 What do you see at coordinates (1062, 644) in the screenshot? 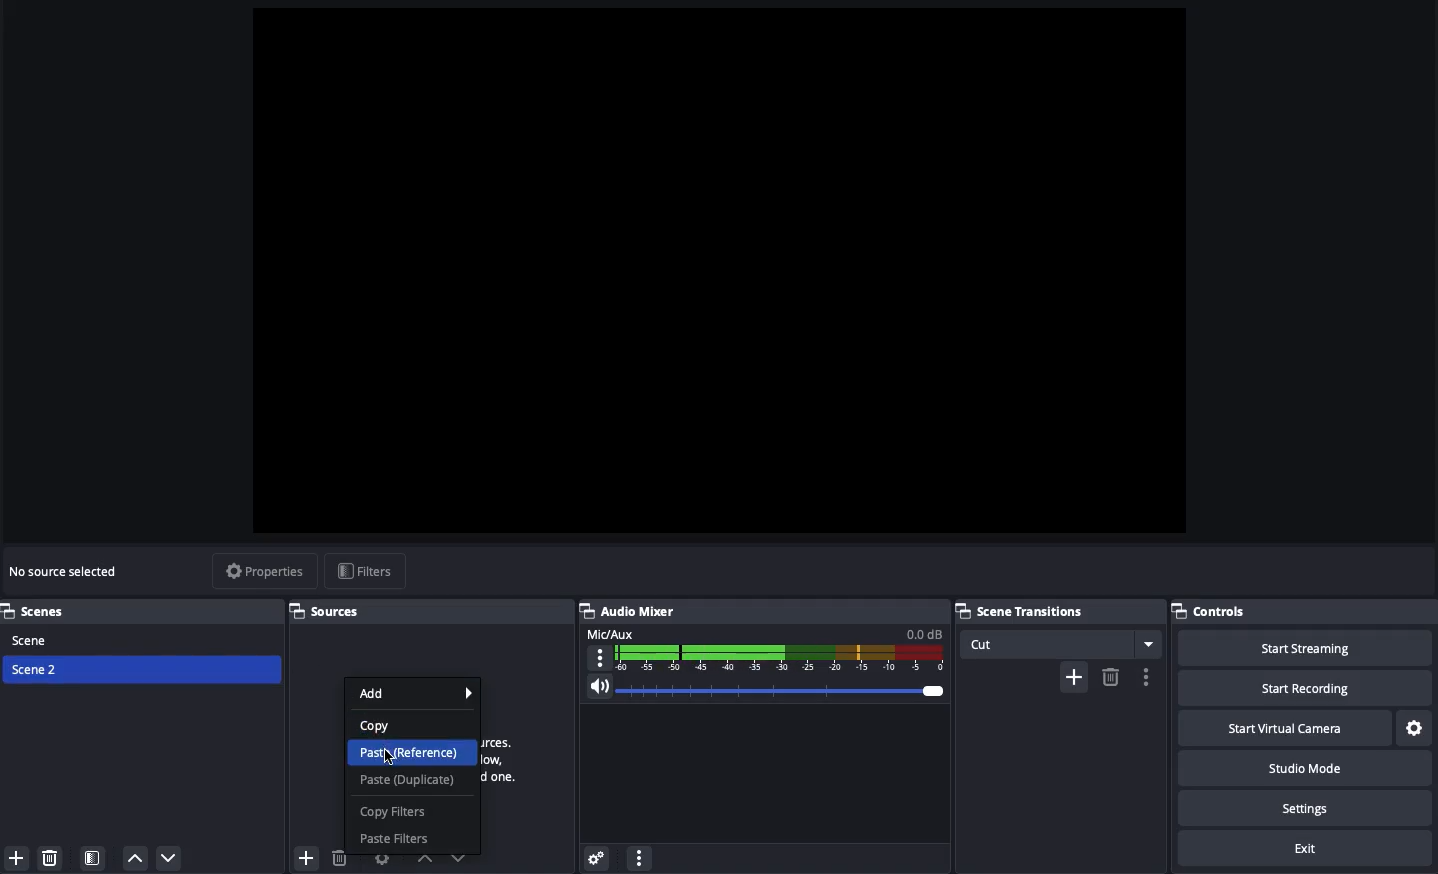
I see `Cut` at bounding box center [1062, 644].